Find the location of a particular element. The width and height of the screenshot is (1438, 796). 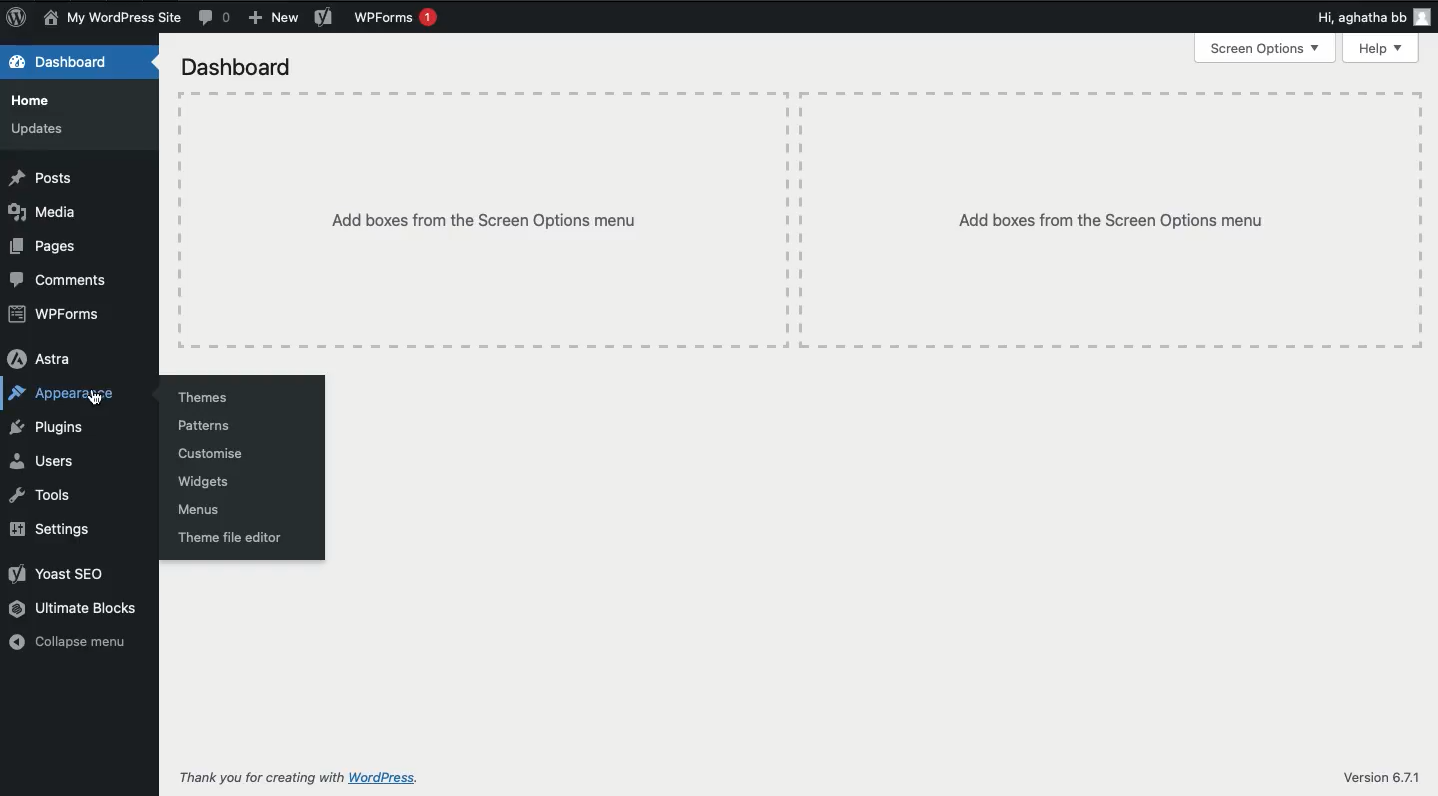

Posts is located at coordinates (41, 178).